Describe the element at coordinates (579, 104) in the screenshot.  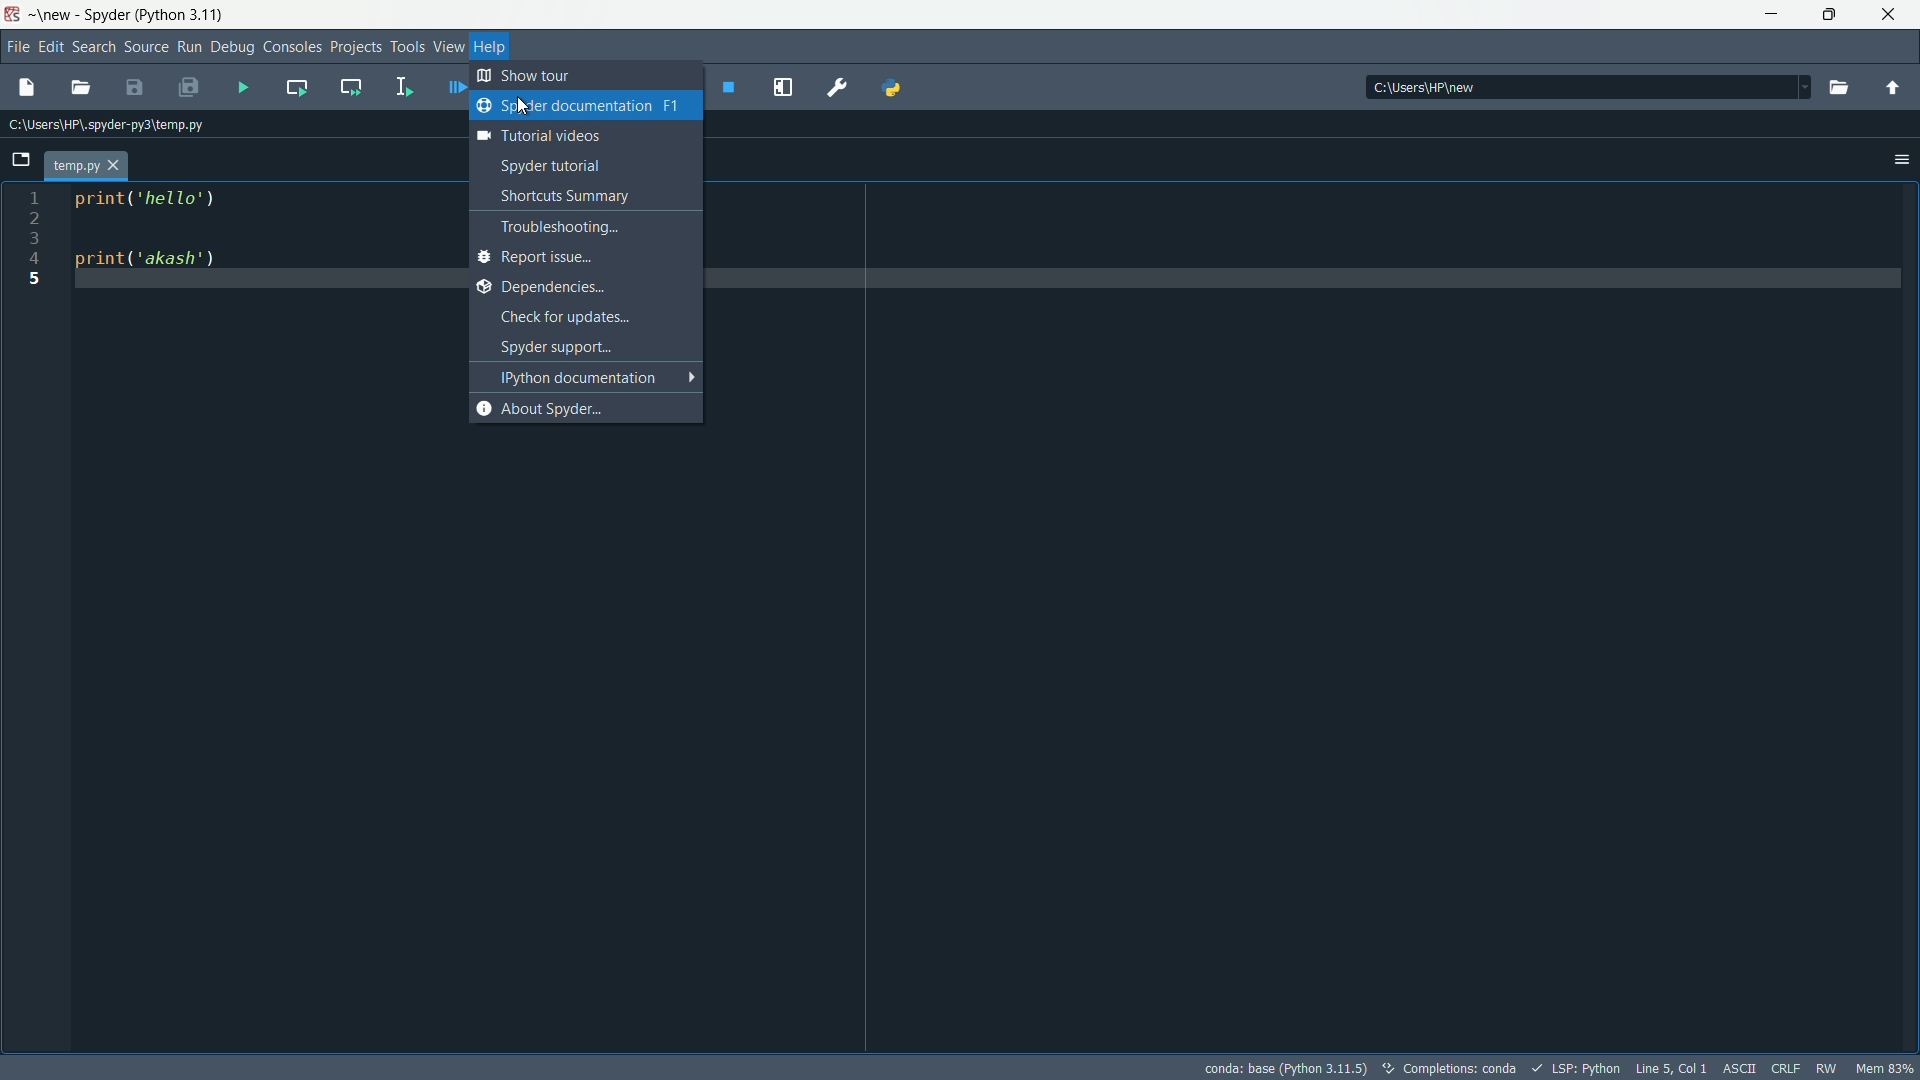
I see `spyder documentation` at that location.